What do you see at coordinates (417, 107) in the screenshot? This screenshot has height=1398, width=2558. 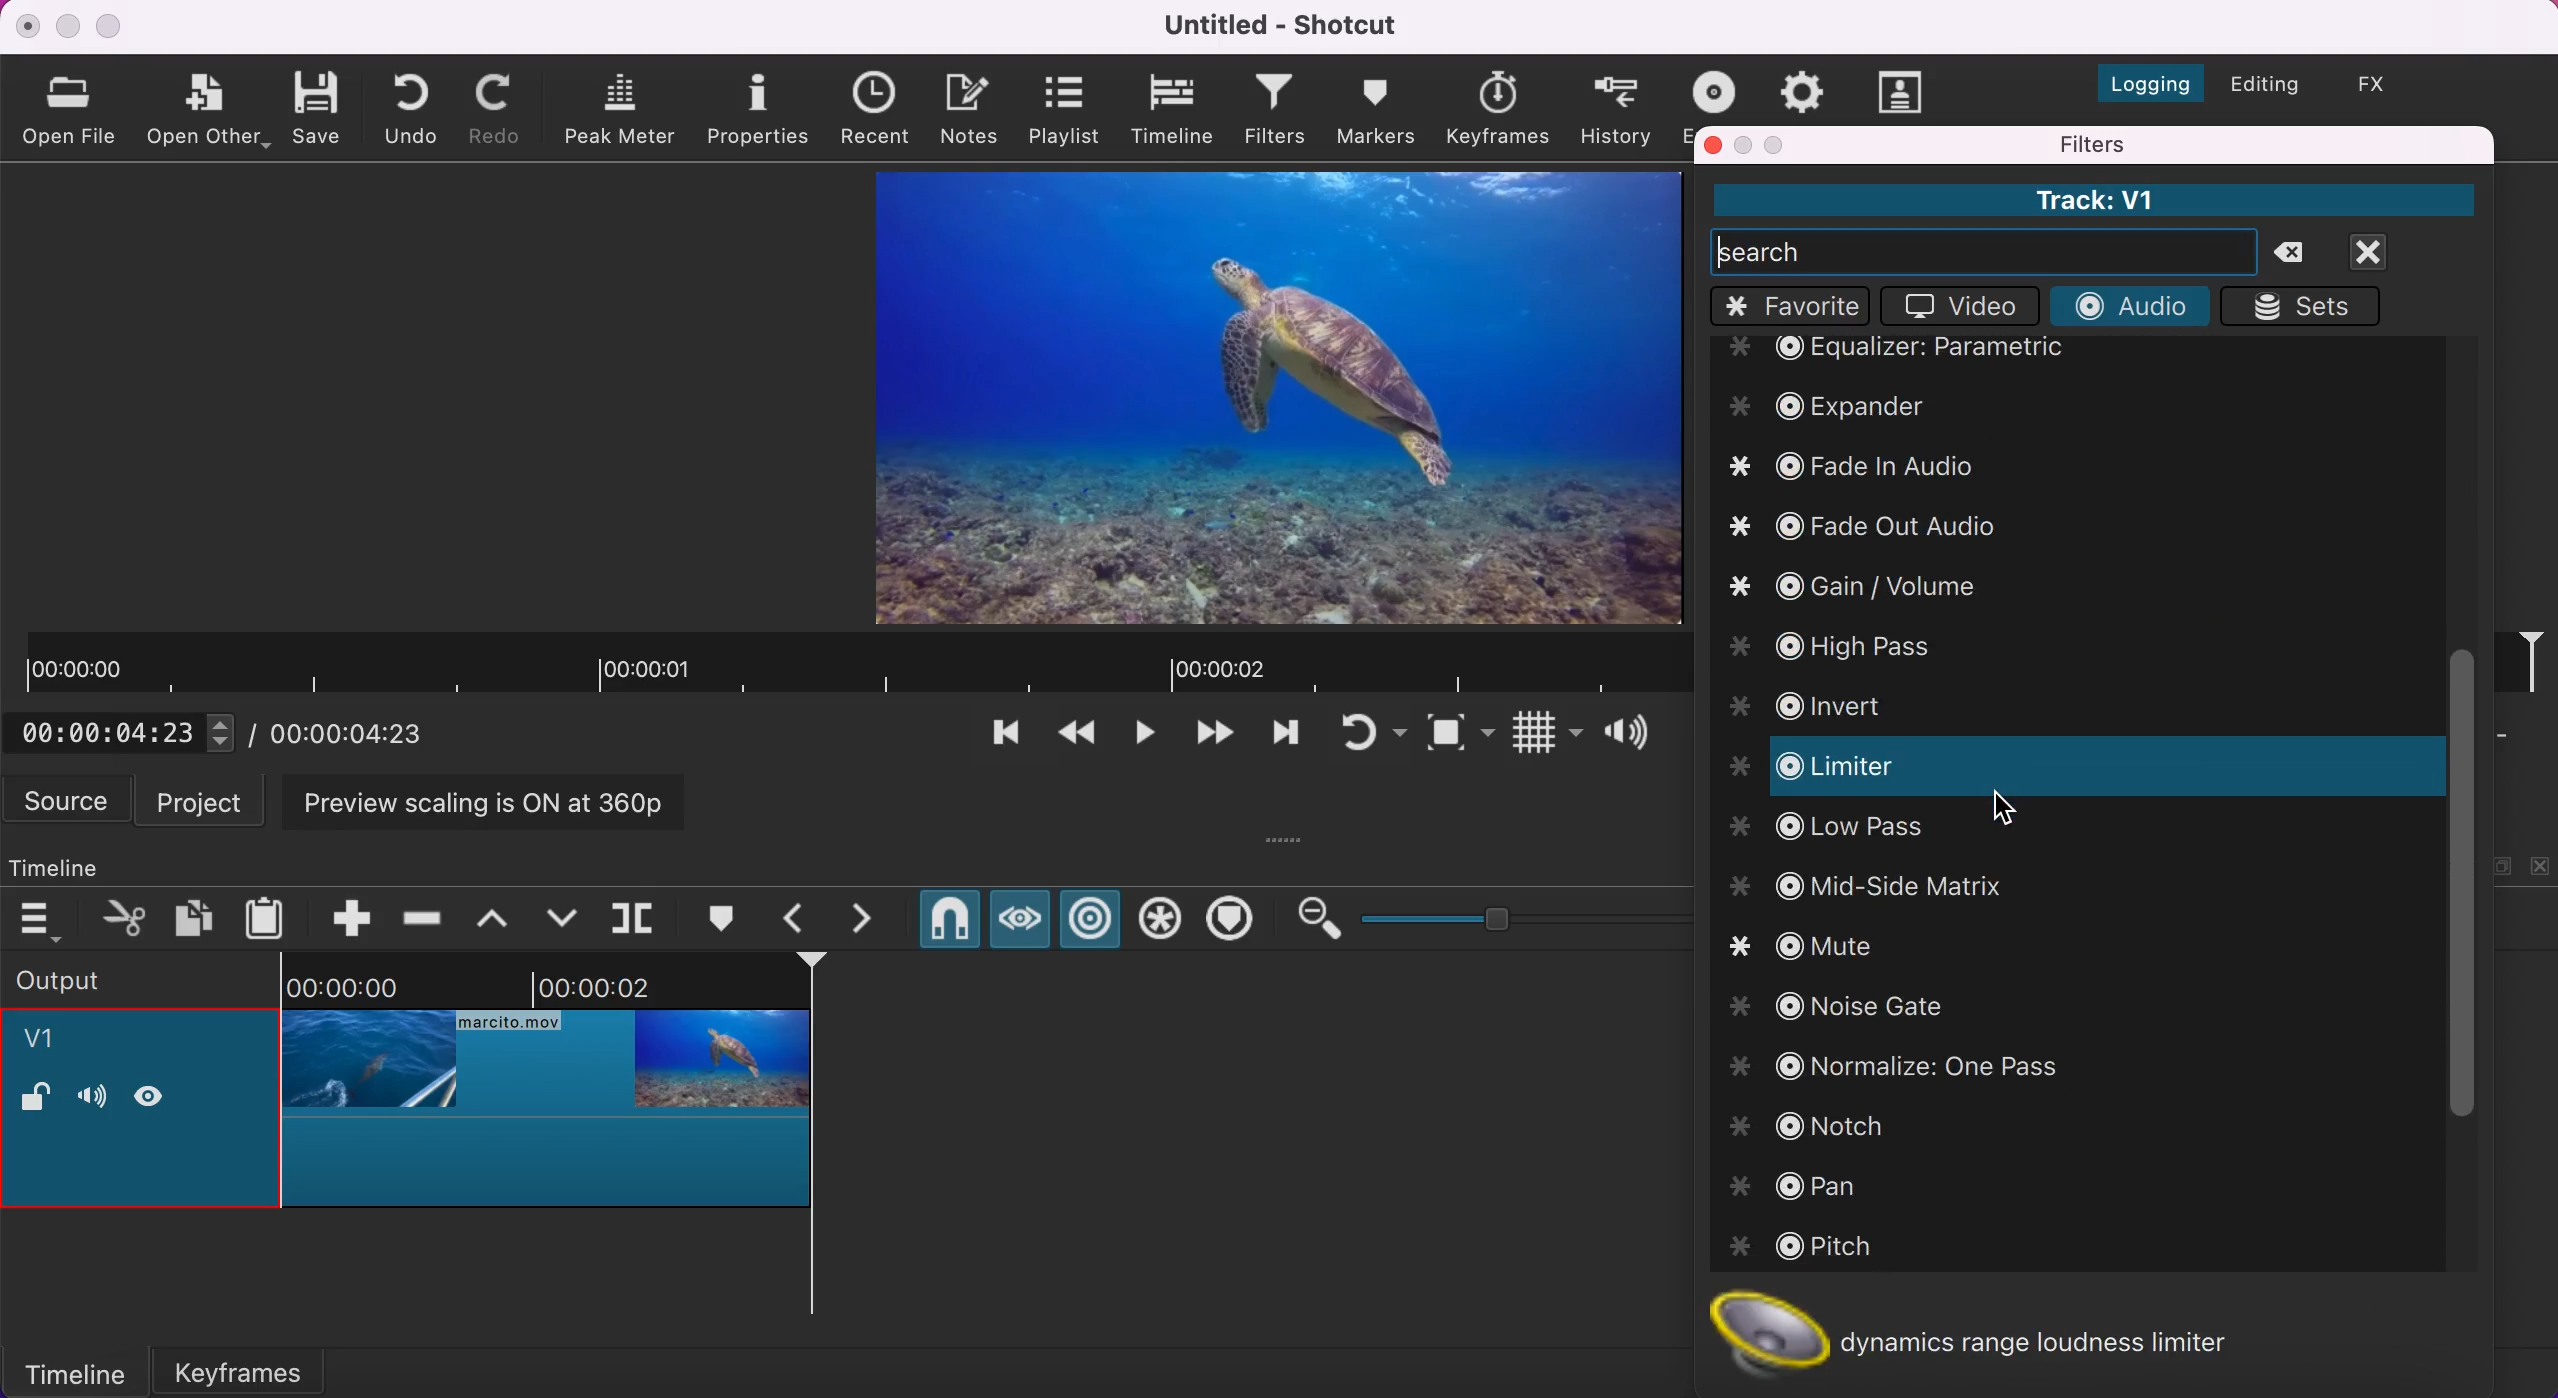 I see `undo` at bounding box center [417, 107].